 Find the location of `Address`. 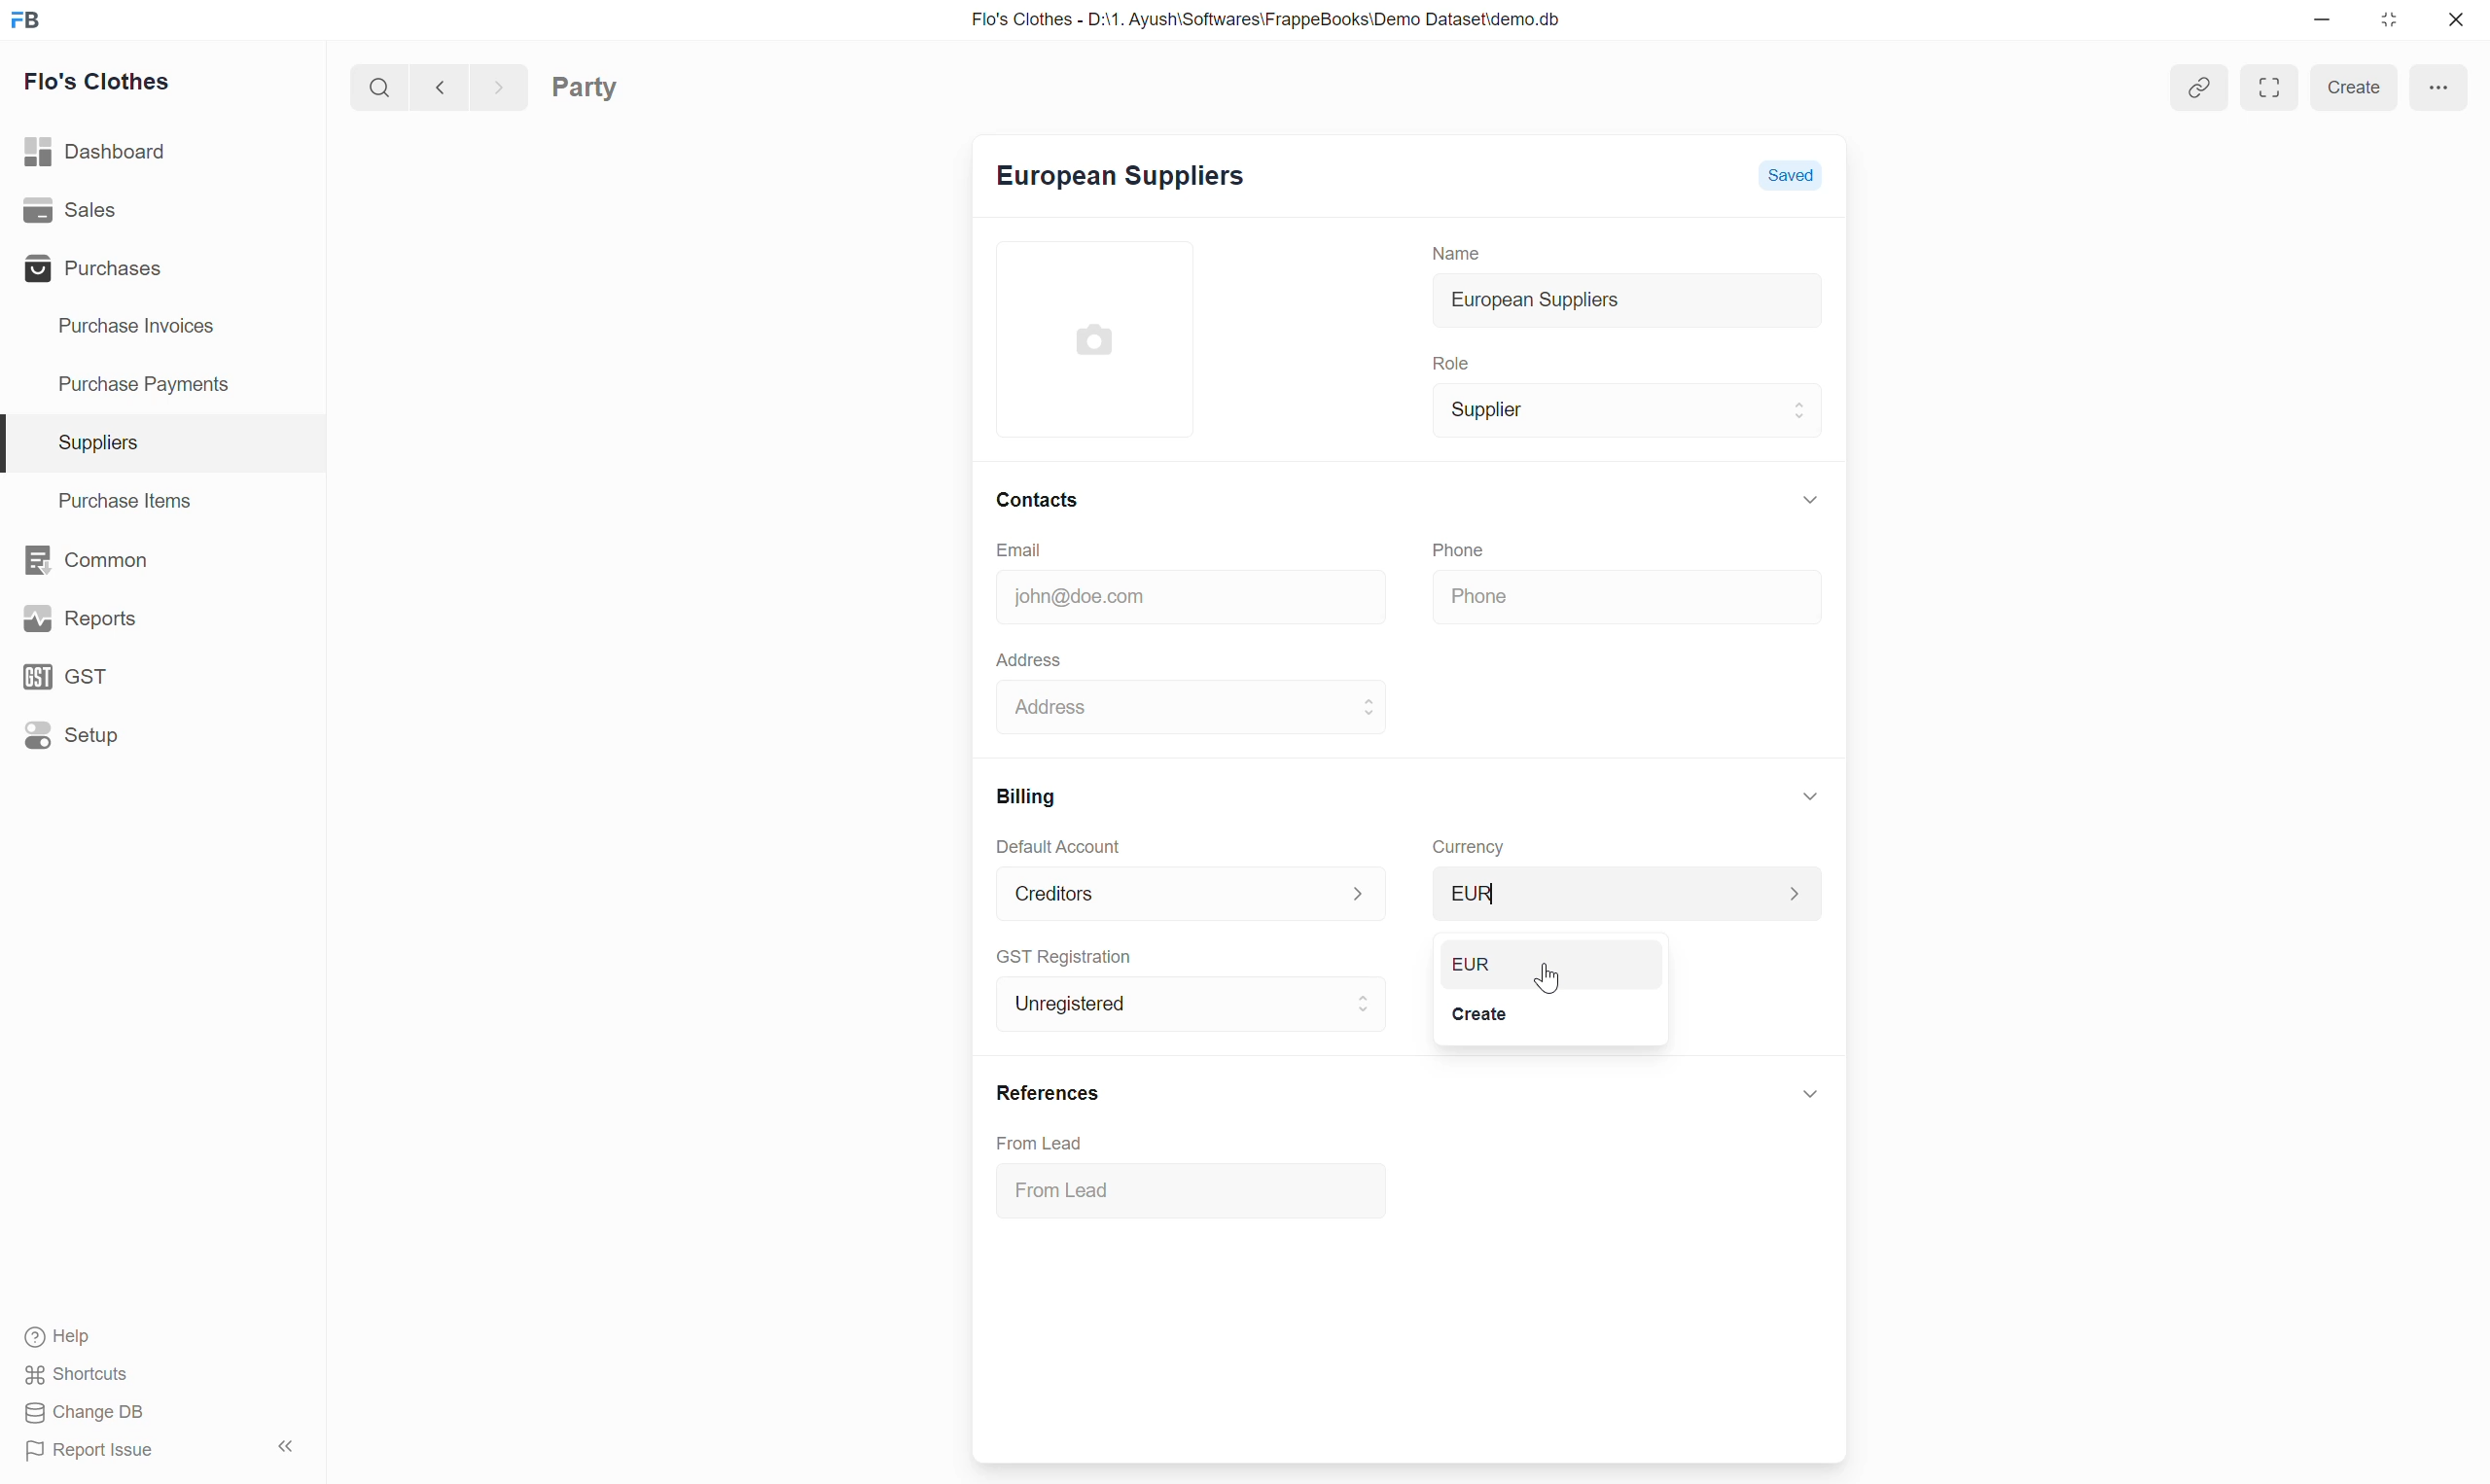

Address is located at coordinates (1021, 656).